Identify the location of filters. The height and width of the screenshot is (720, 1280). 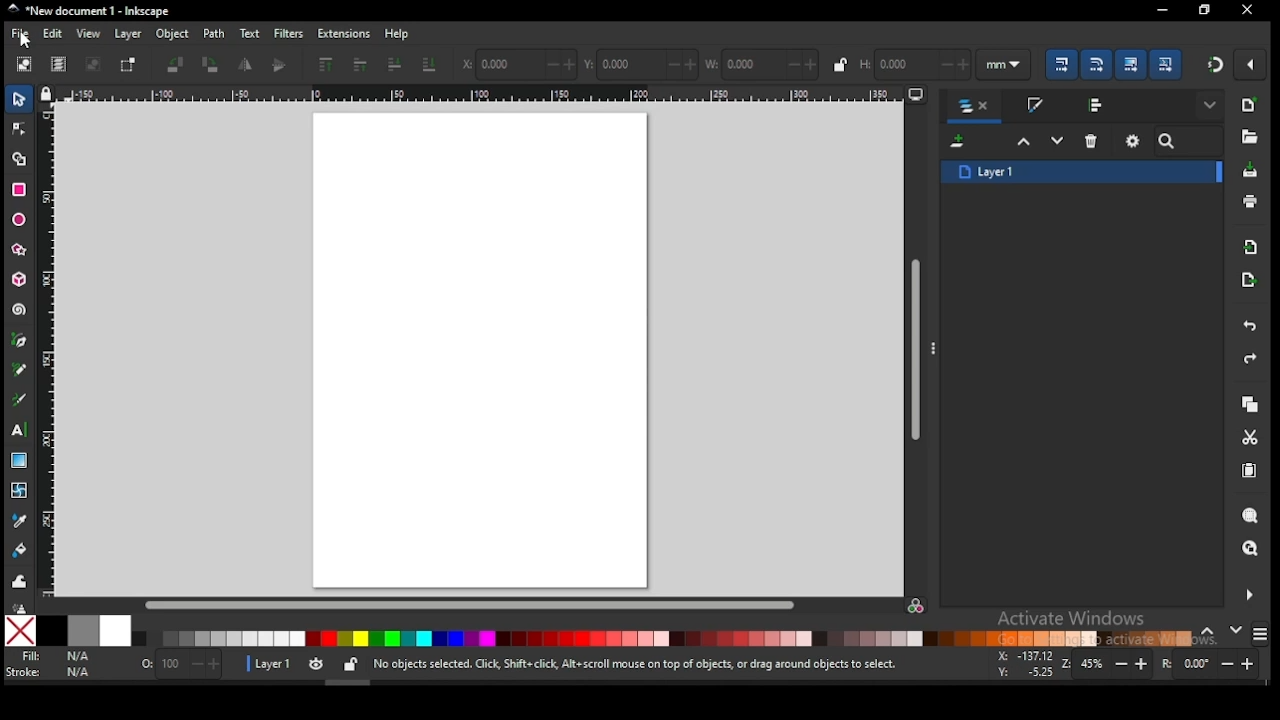
(287, 32).